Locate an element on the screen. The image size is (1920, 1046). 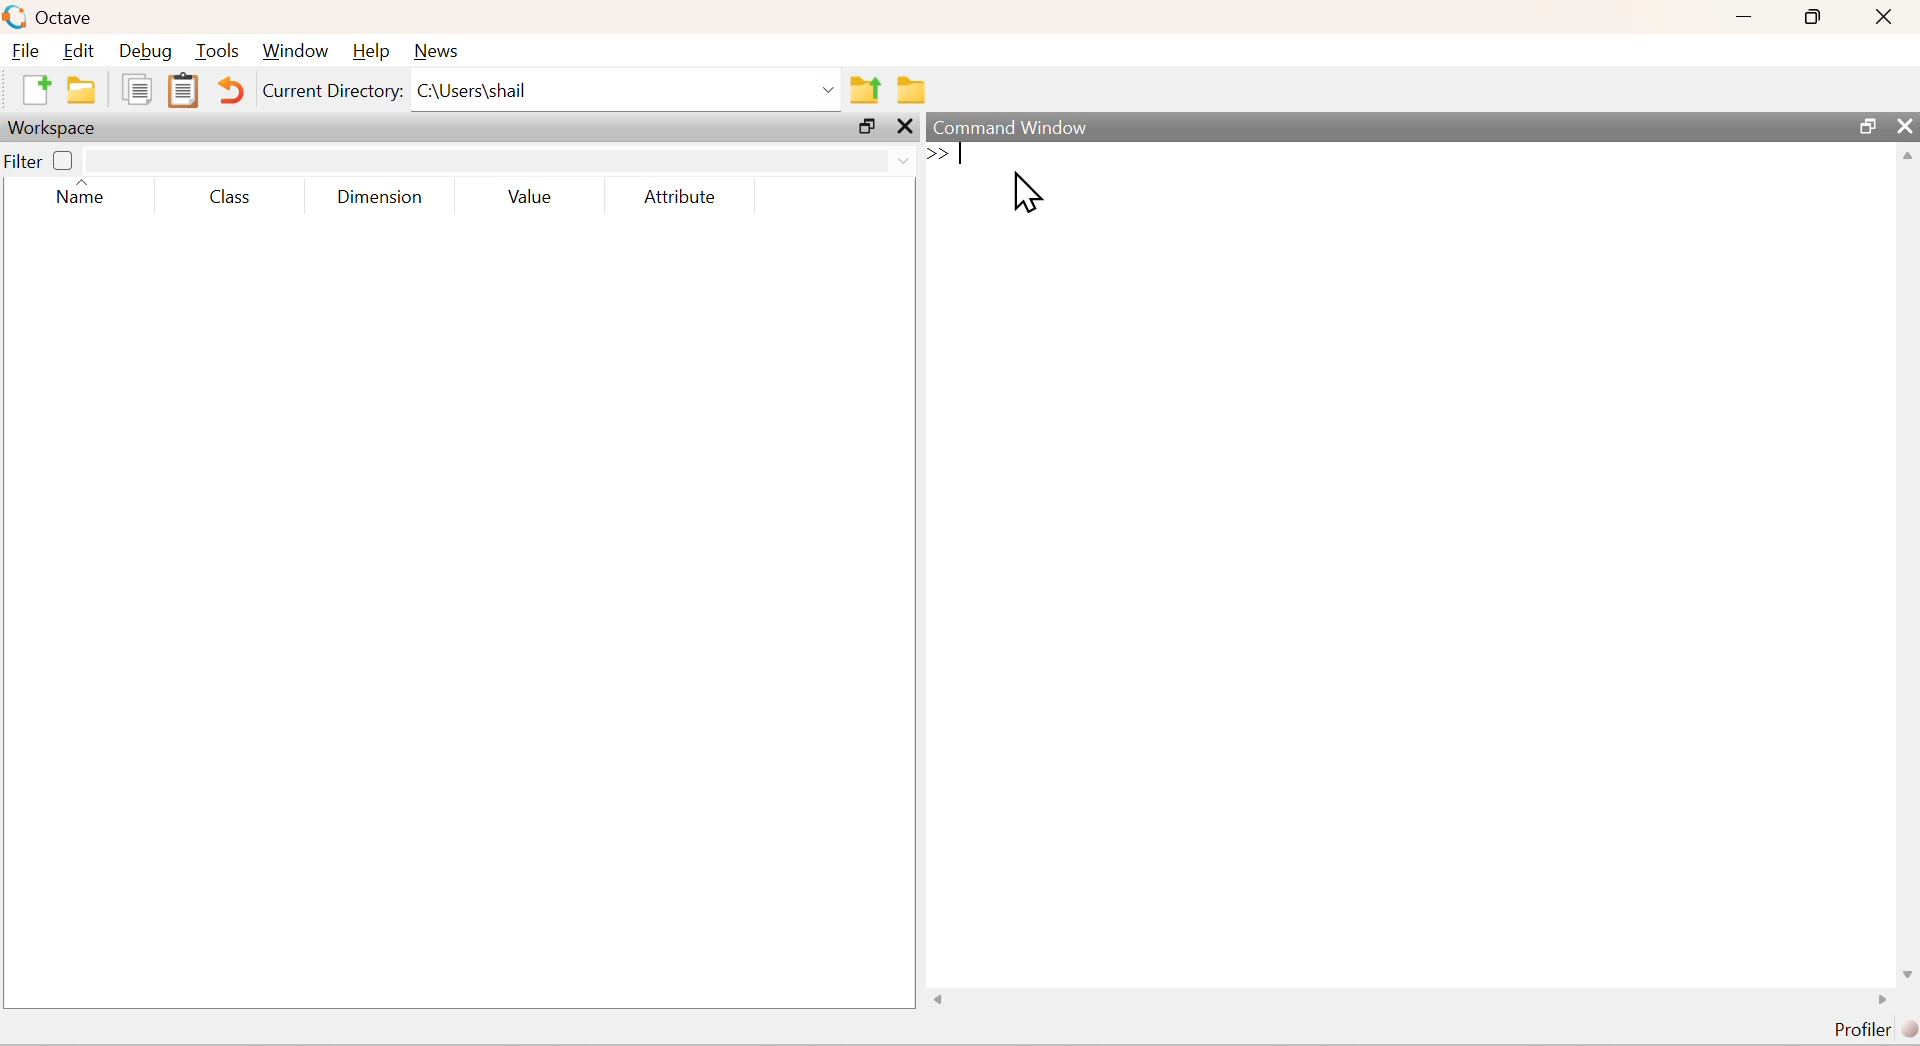
Attribute is located at coordinates (677, 194).